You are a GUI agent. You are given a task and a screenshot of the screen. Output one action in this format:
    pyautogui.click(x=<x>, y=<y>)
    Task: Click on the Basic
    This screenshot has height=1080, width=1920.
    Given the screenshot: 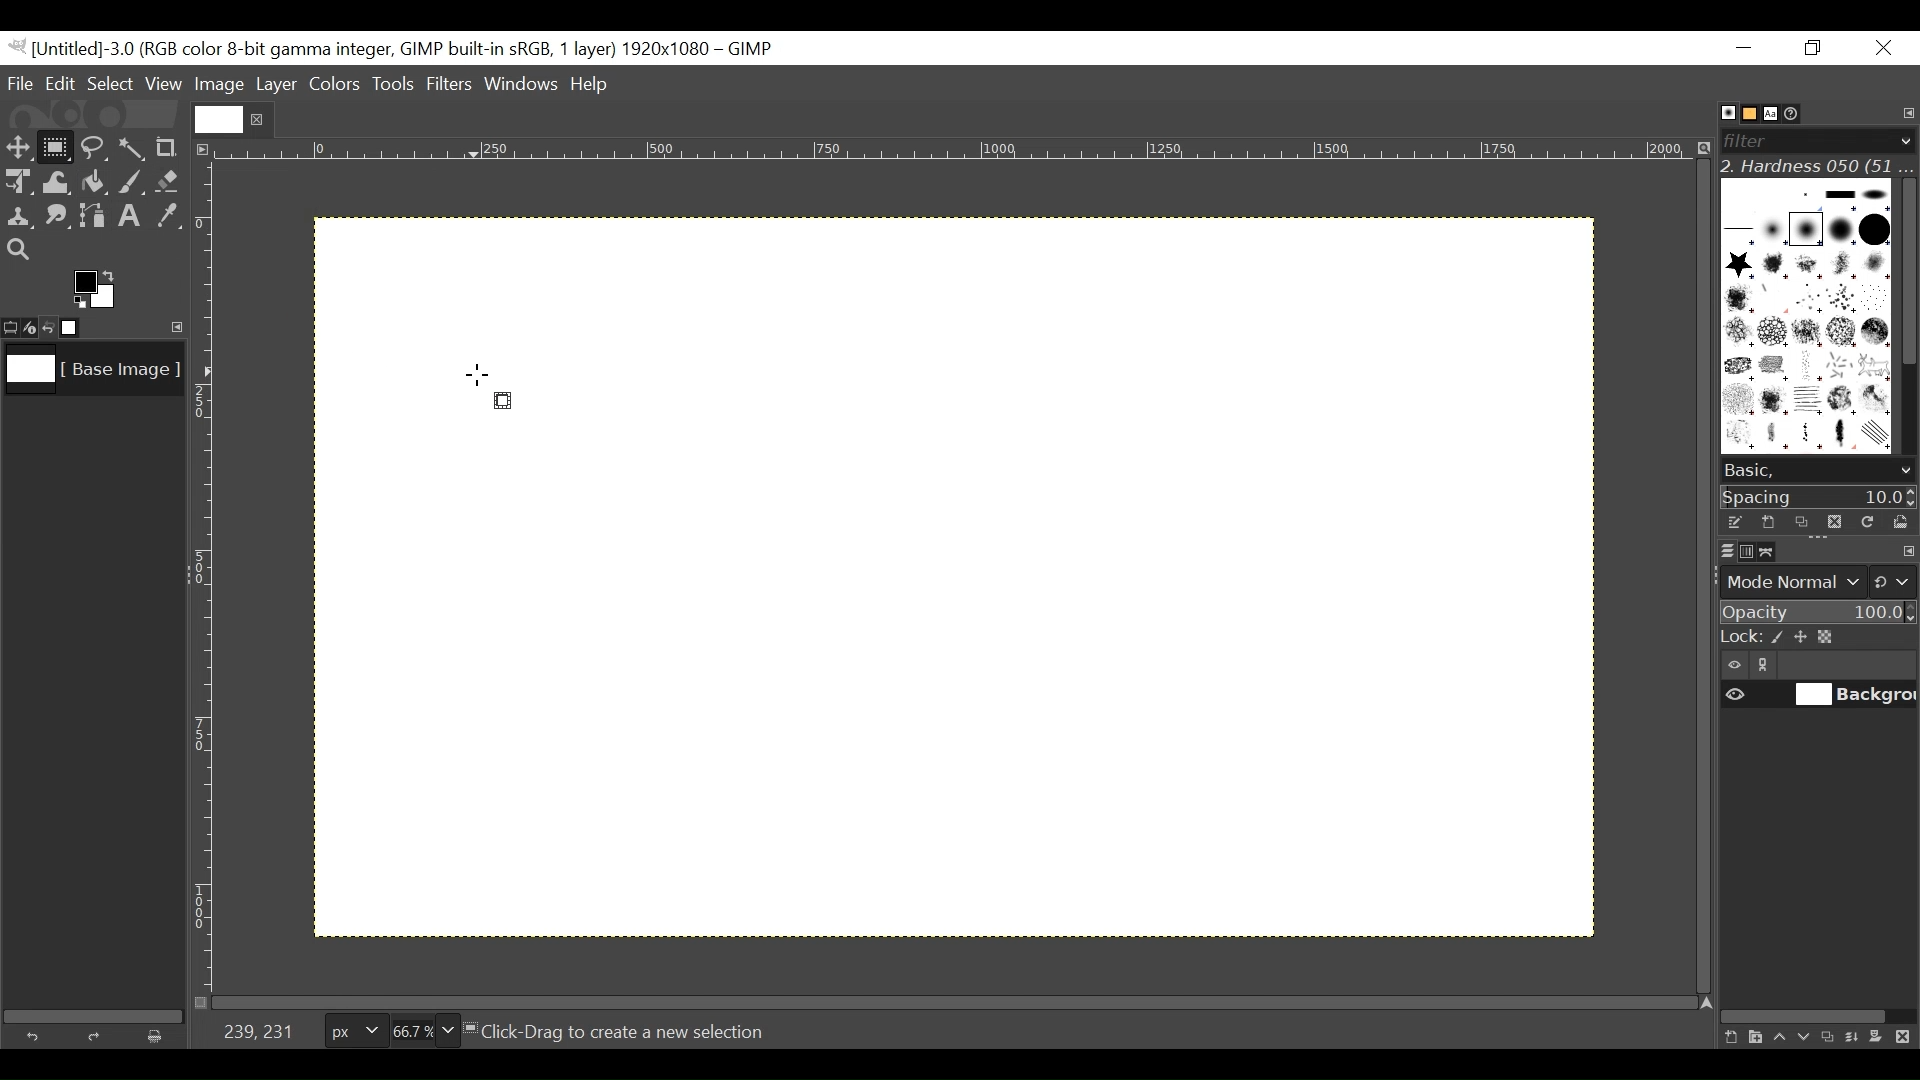 What is the action you would take?
    pyautogui.click(x=1744, y=114)
    